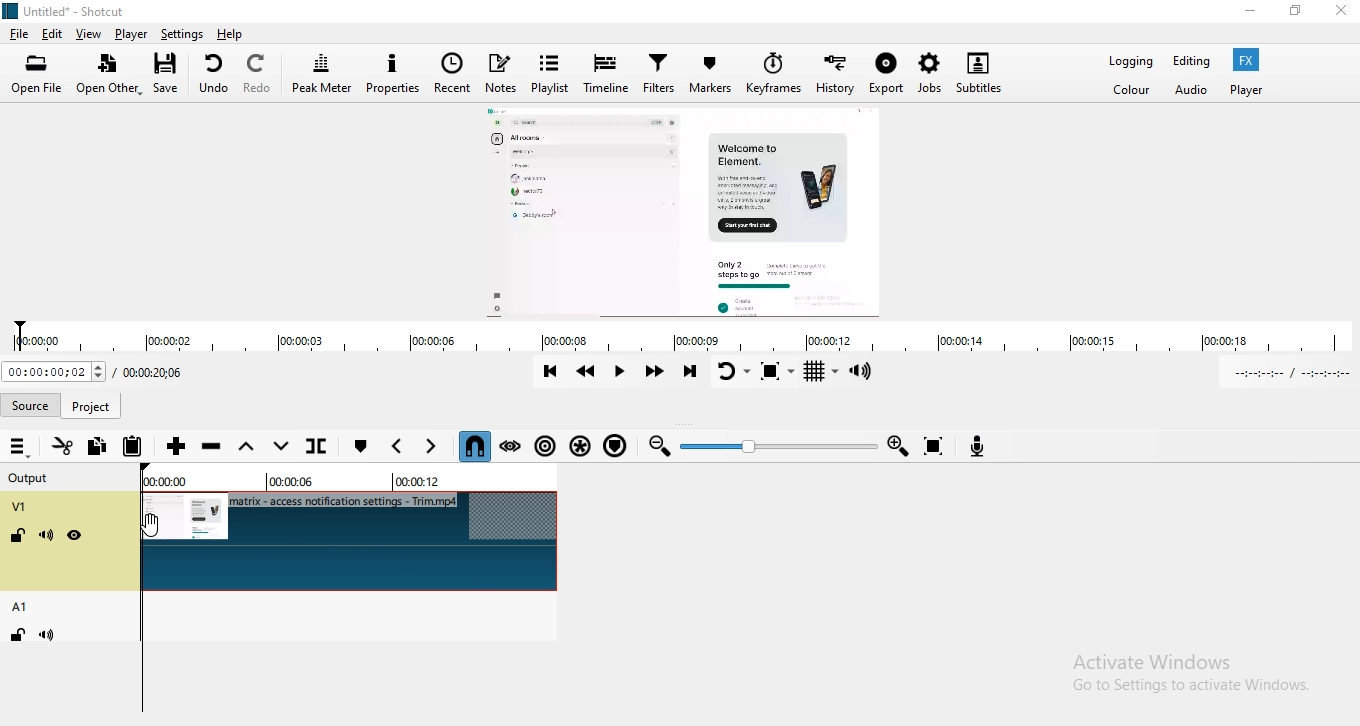  Describe the element at coordinates (473, 445) in the screenshot. I see `Snap` at that location.